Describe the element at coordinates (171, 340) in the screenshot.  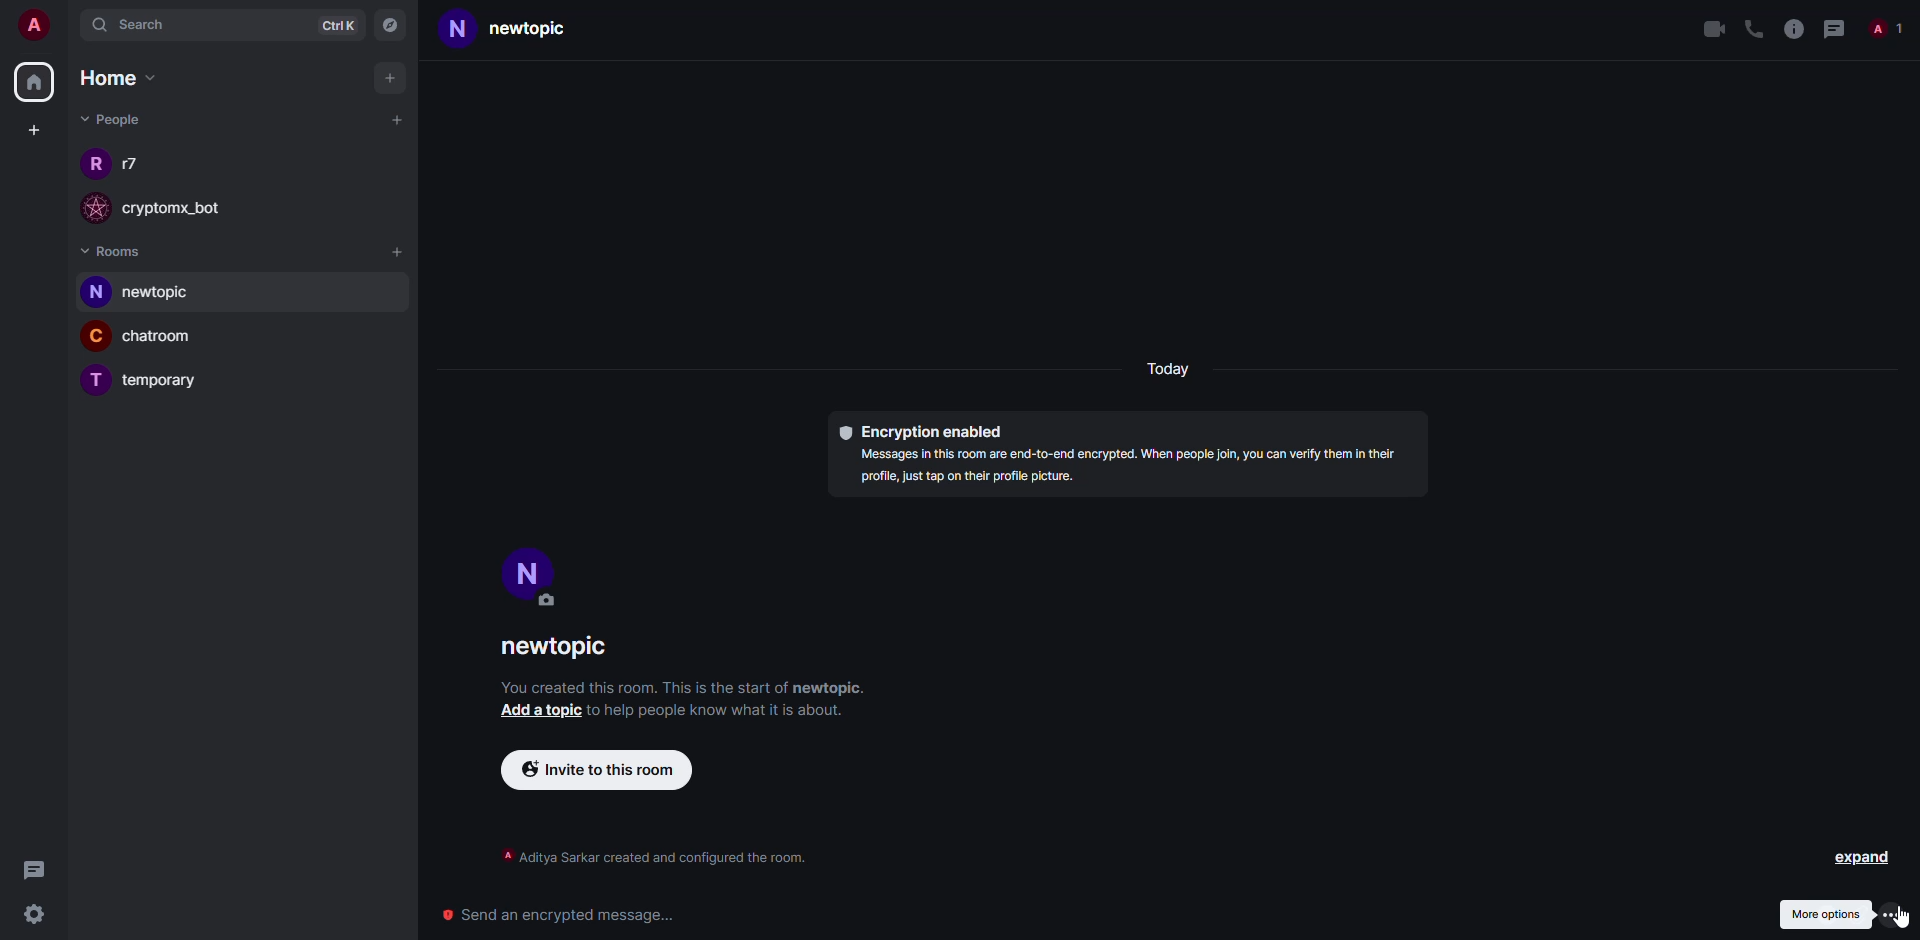
I see `room` at that location.